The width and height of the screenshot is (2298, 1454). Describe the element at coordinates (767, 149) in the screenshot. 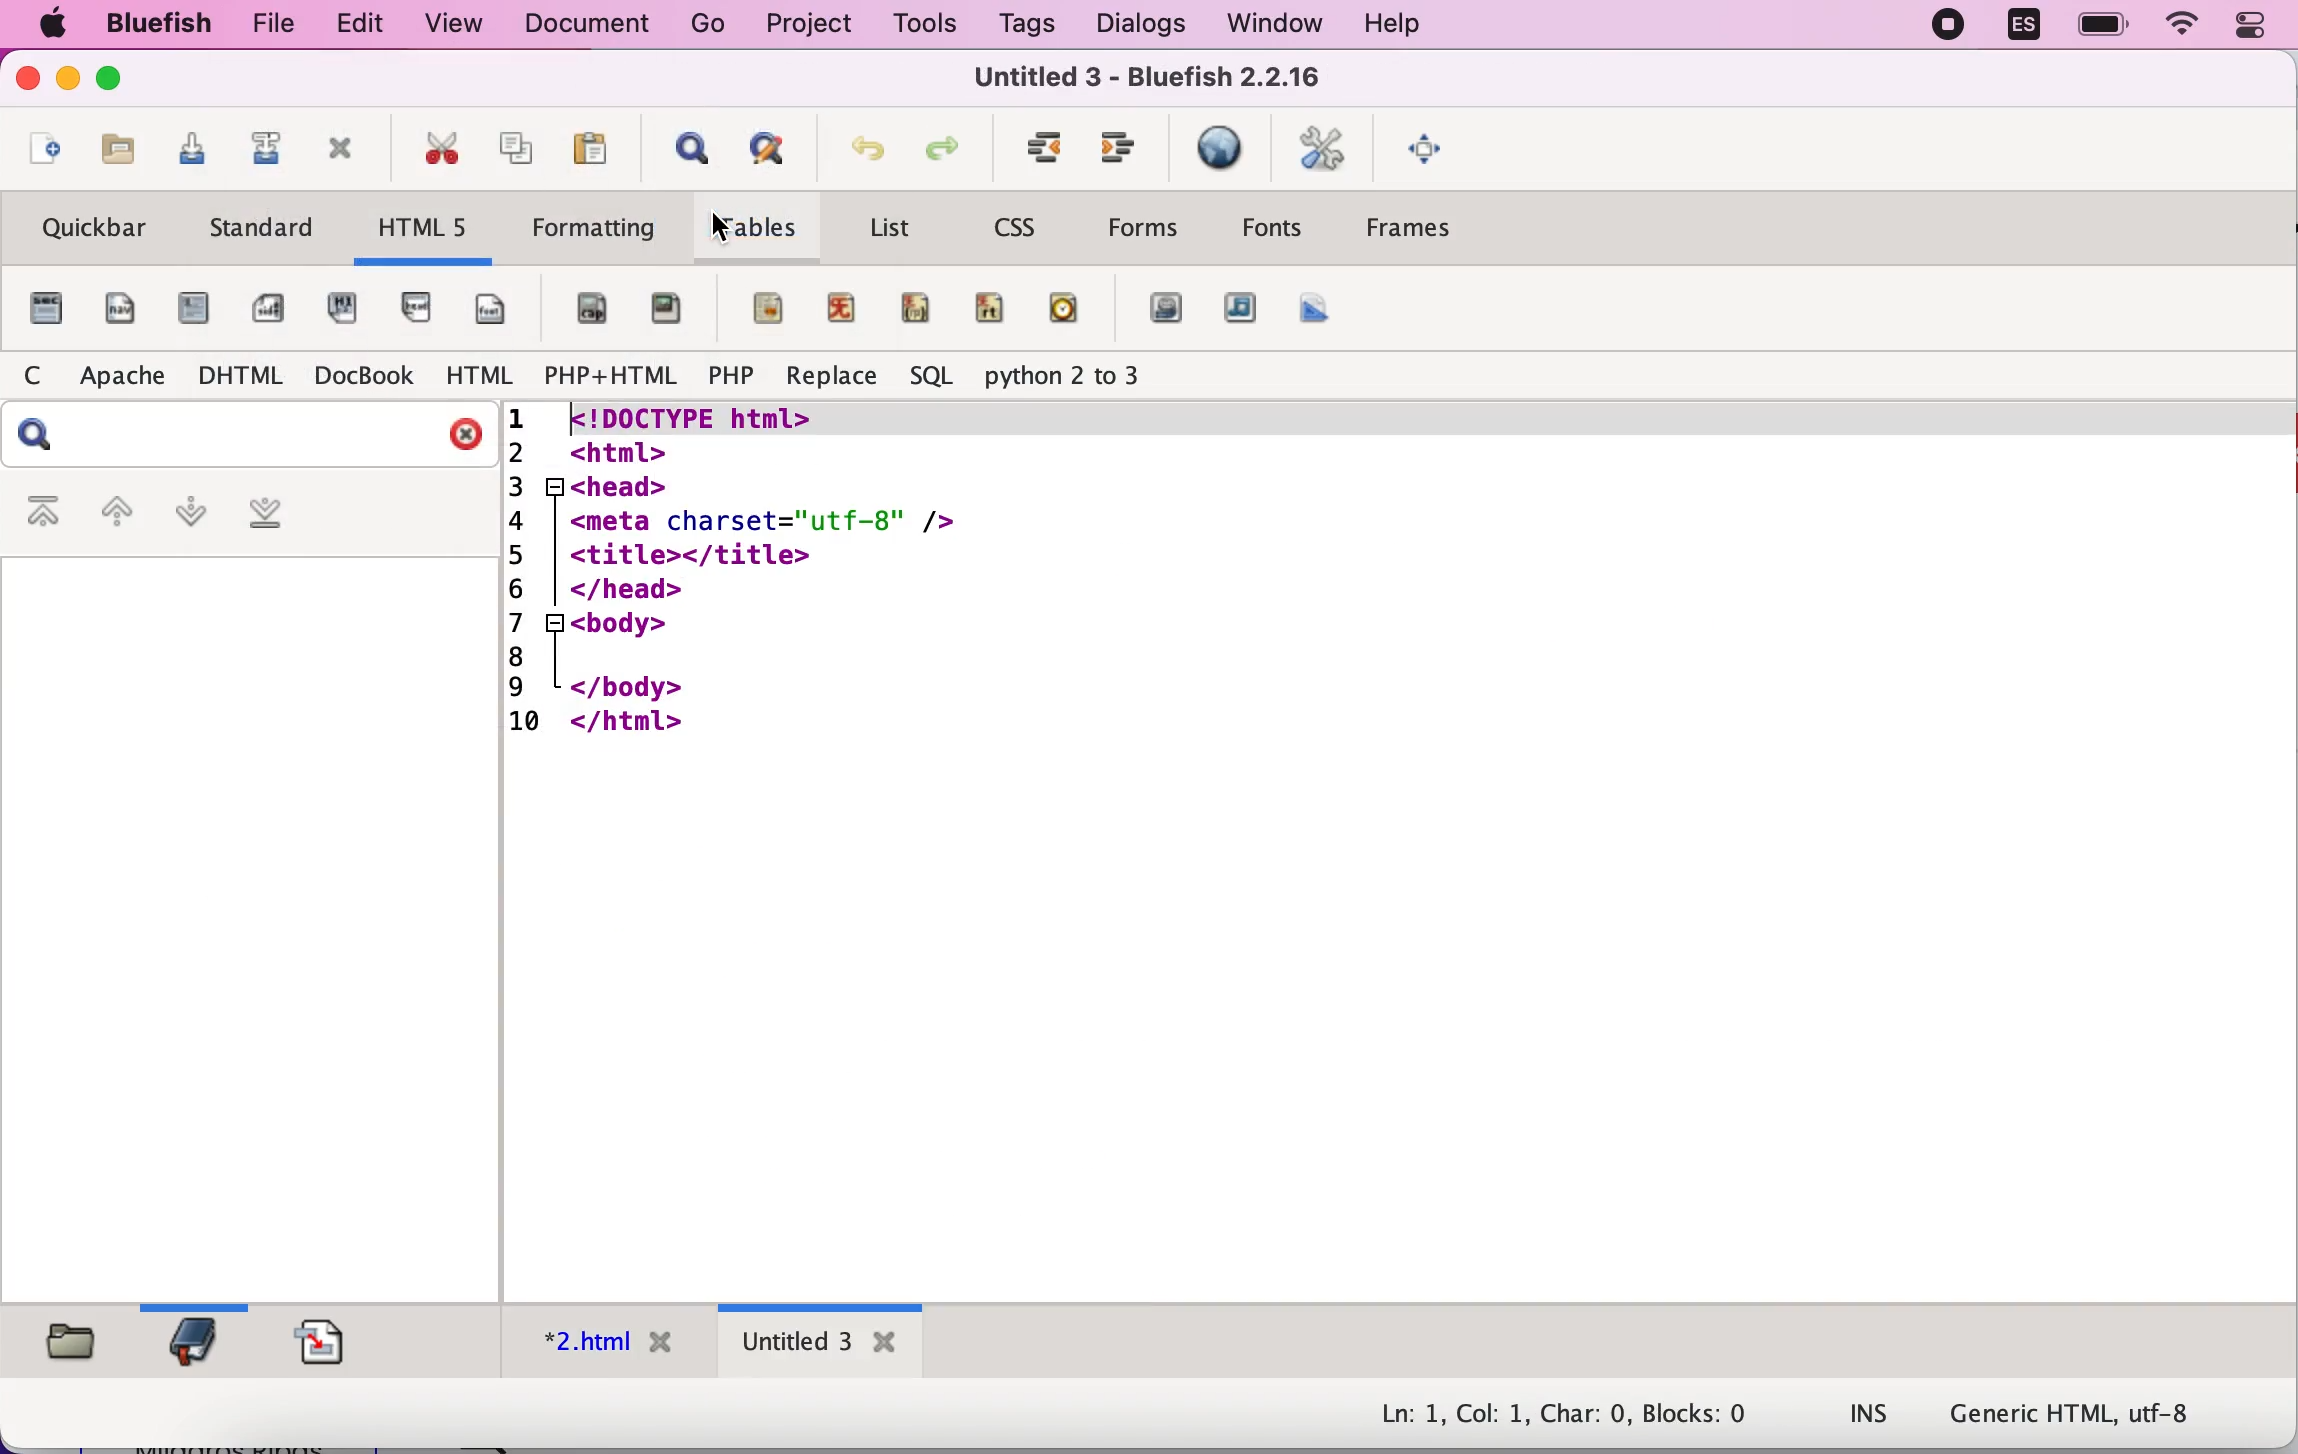

I see `advanced find and replace` at that location.